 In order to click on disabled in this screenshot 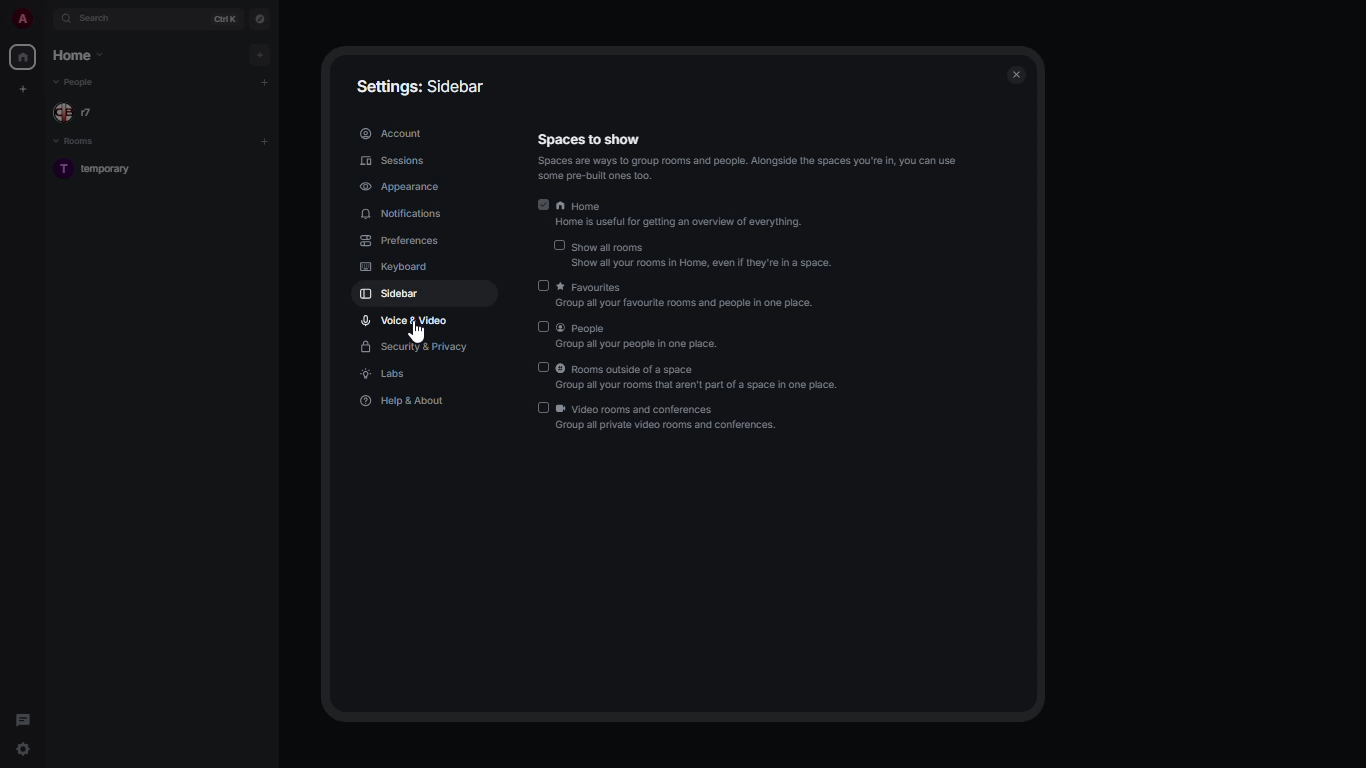, I will do `click(544, 328)`.